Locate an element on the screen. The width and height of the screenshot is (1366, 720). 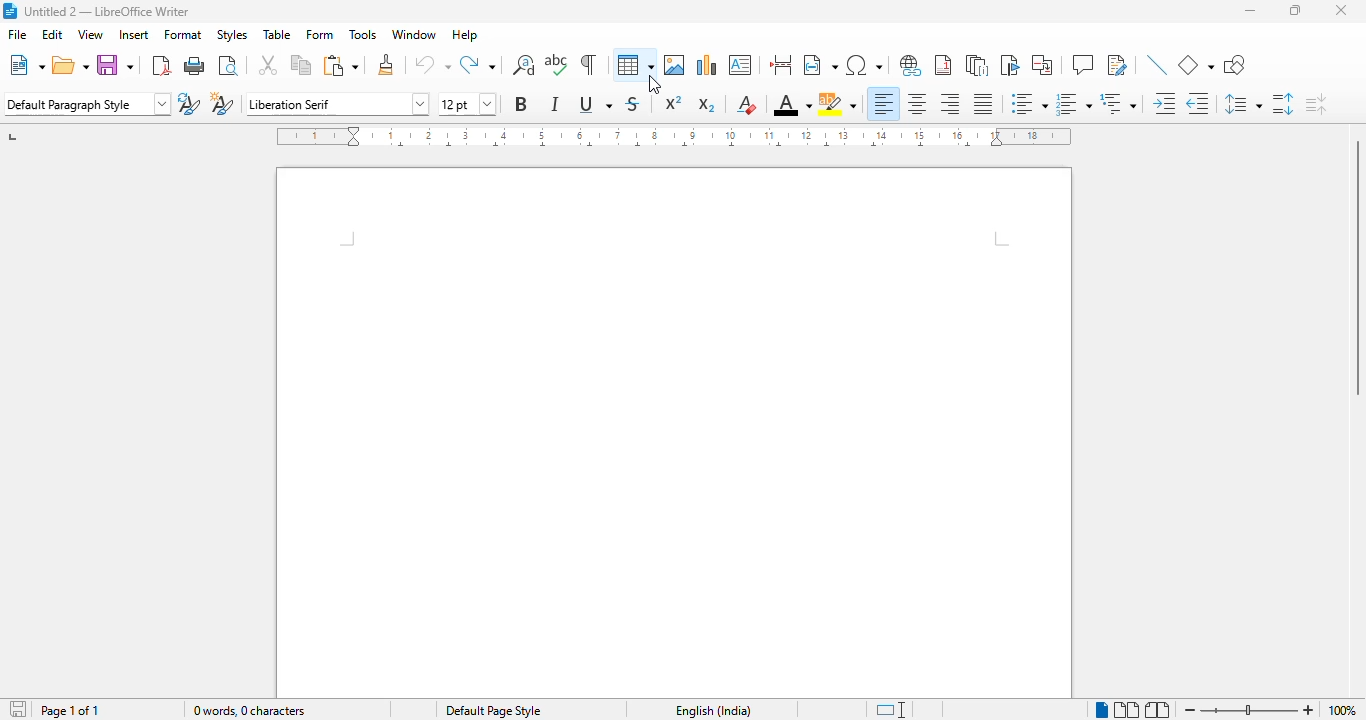
update selected style is located at coordinates (189, 103).